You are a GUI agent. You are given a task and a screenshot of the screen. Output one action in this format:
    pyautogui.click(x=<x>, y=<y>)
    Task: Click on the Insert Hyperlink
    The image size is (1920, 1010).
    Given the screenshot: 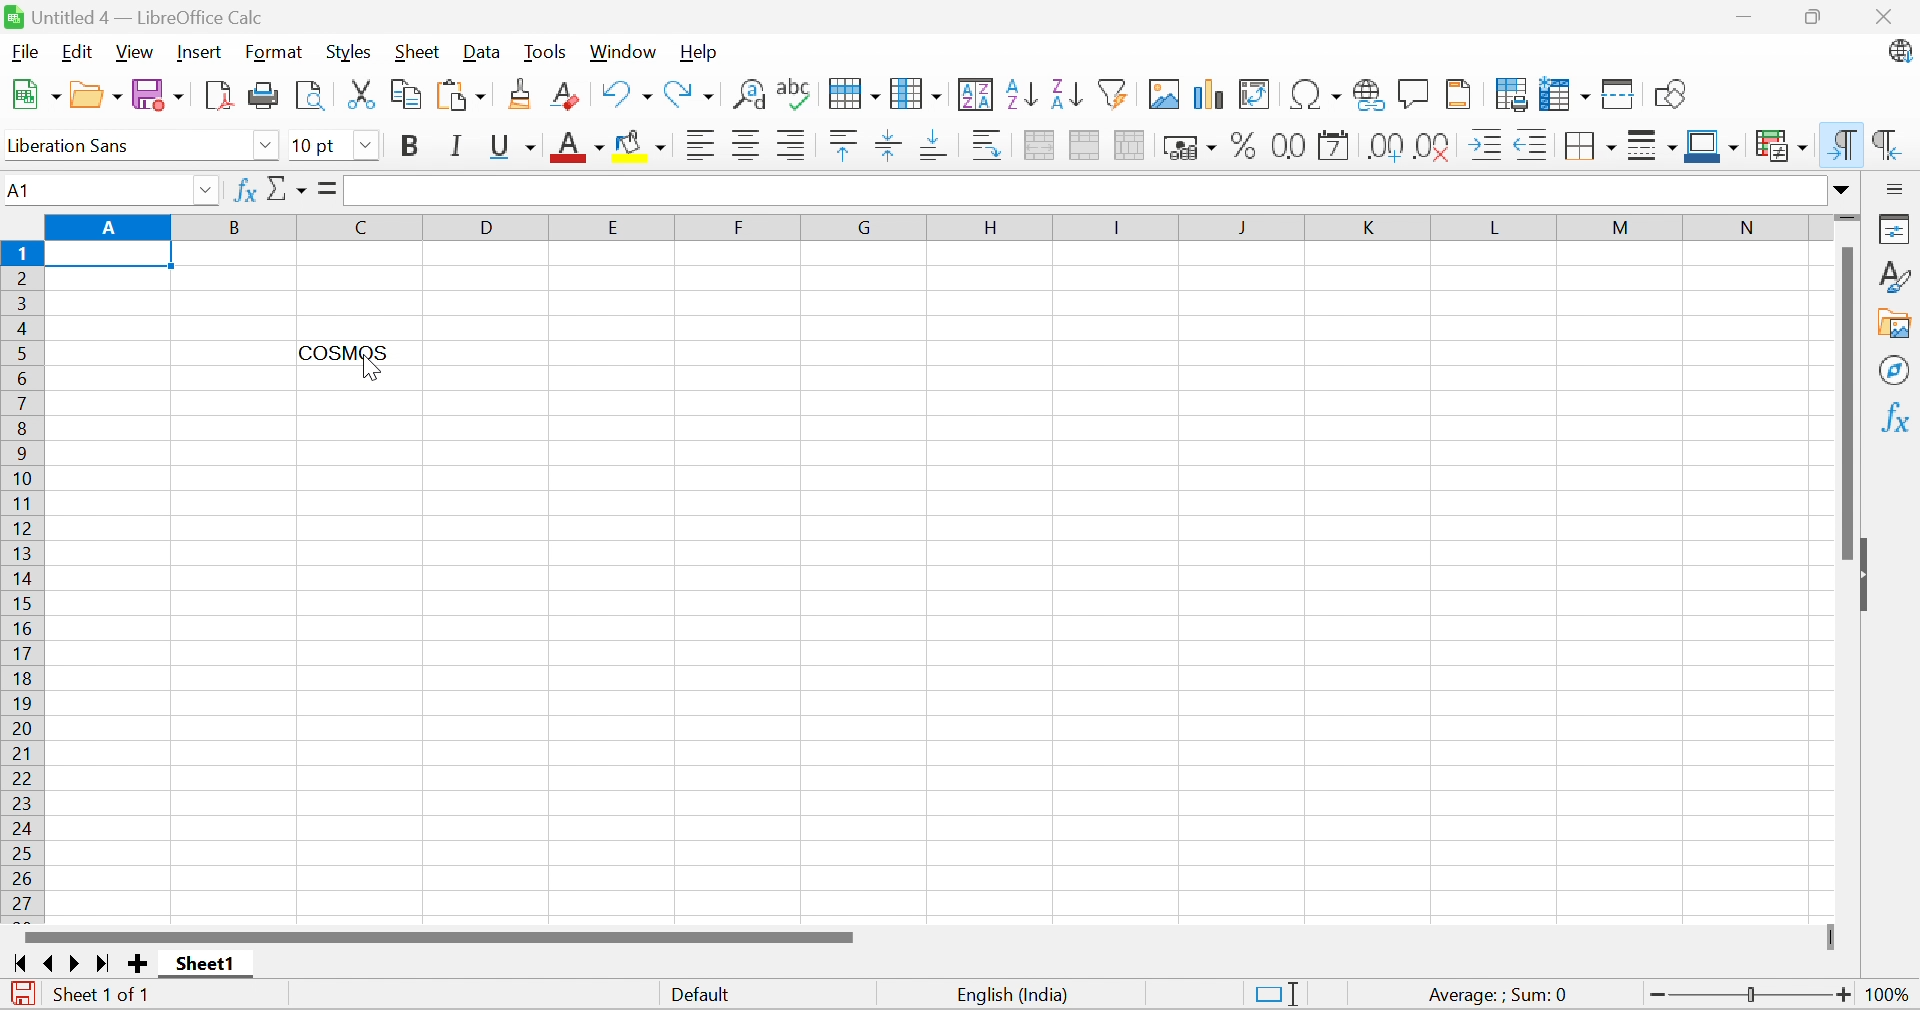 What is the action you would take?
    pyautogui.click(x=1371, y=95)
    